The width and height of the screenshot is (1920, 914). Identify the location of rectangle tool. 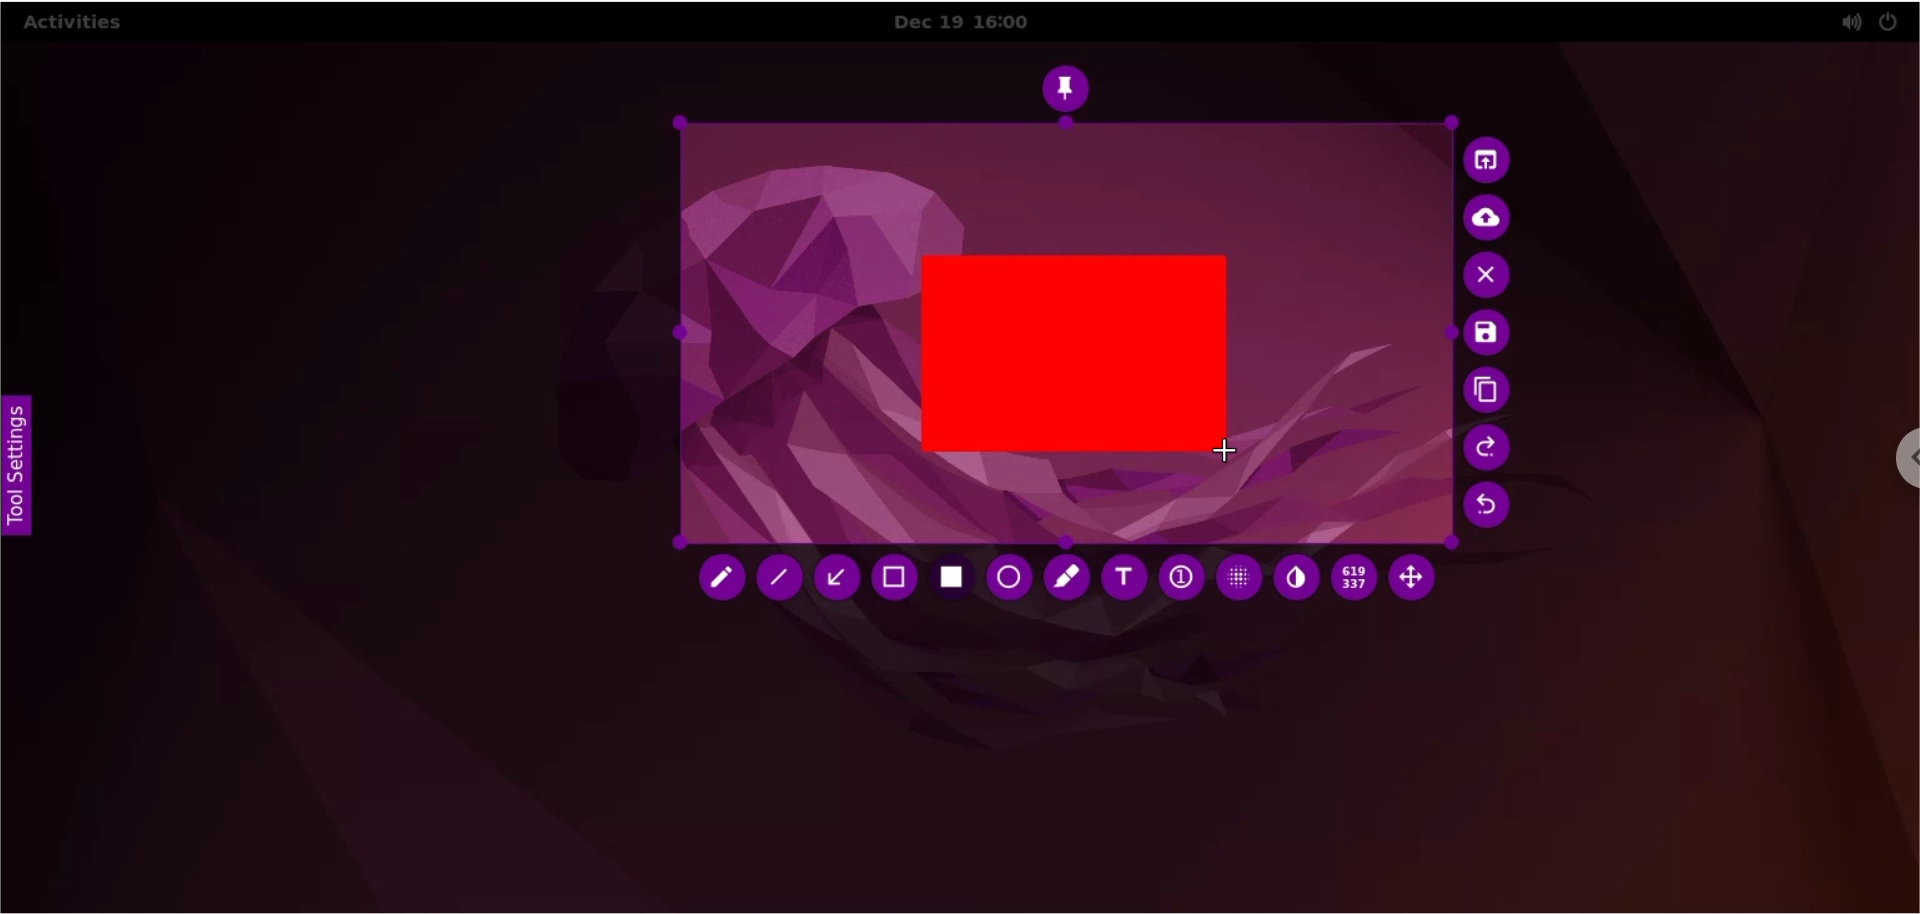
(952, 579).